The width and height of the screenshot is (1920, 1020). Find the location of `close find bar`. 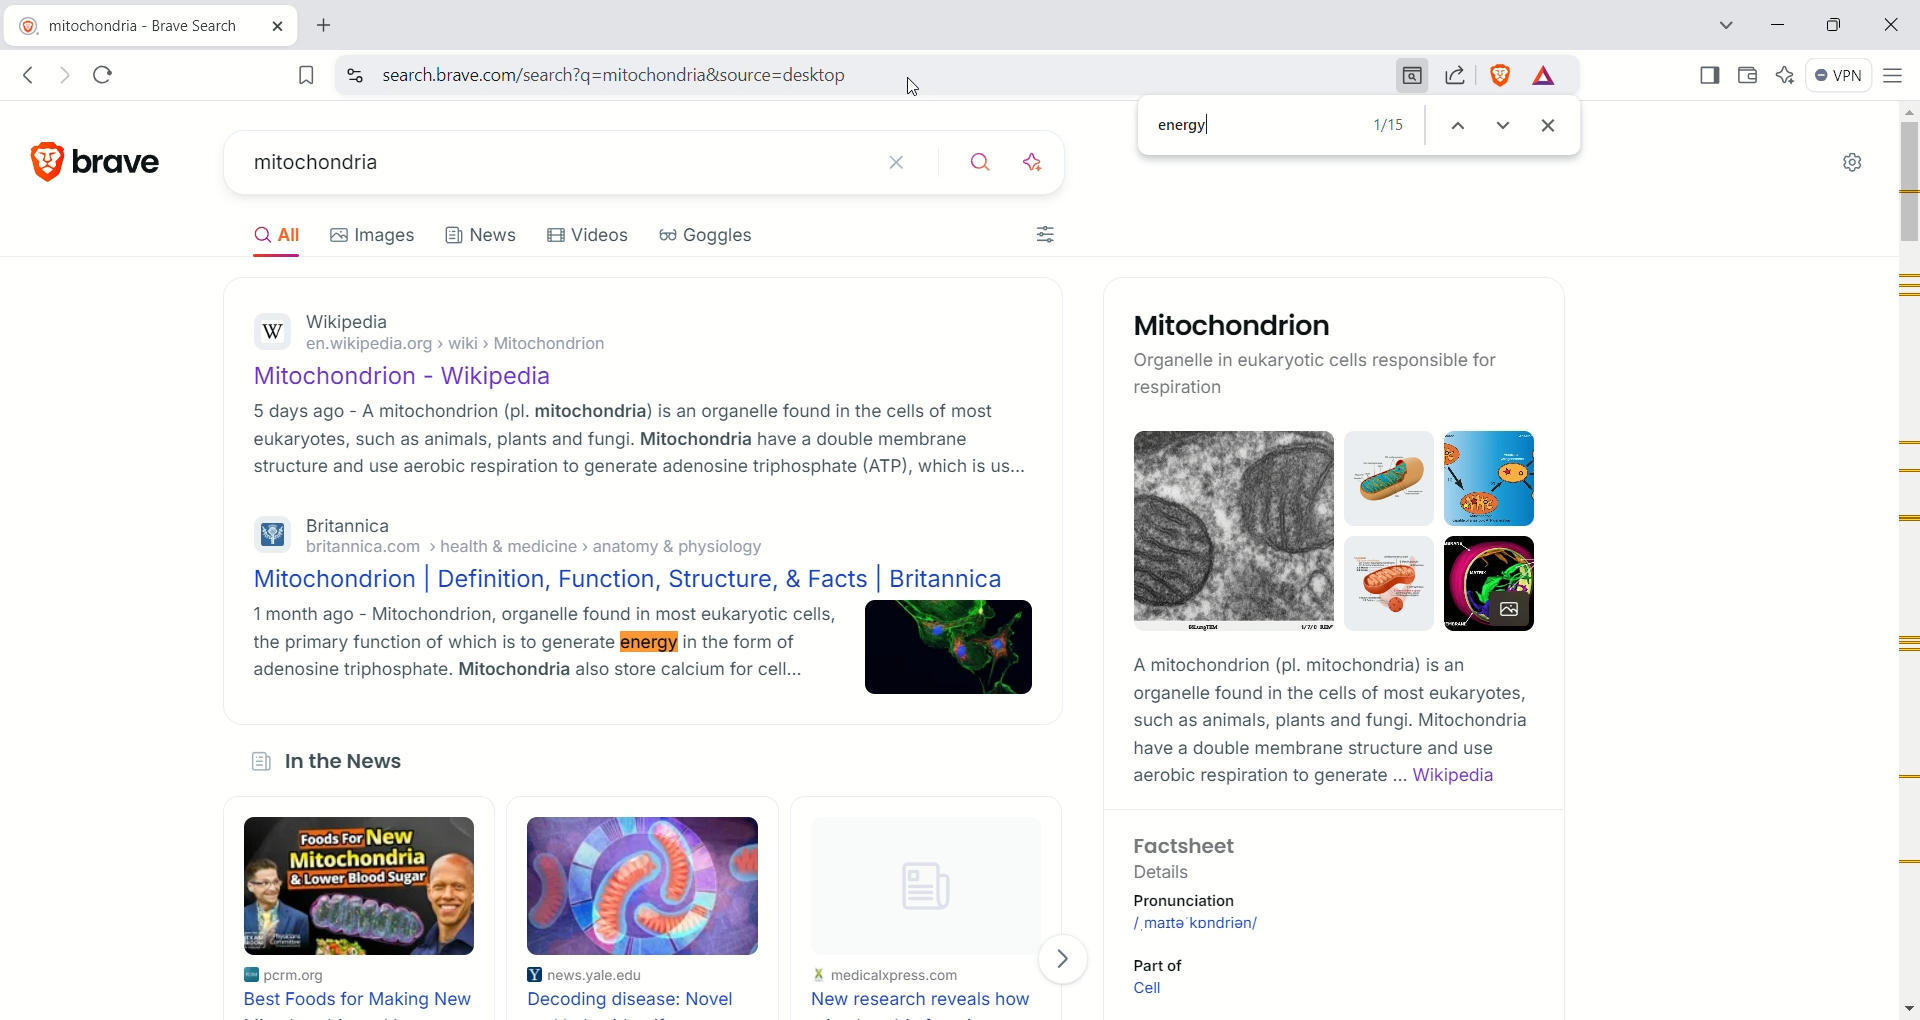

close find bar is located at coordinates (1553, 121).